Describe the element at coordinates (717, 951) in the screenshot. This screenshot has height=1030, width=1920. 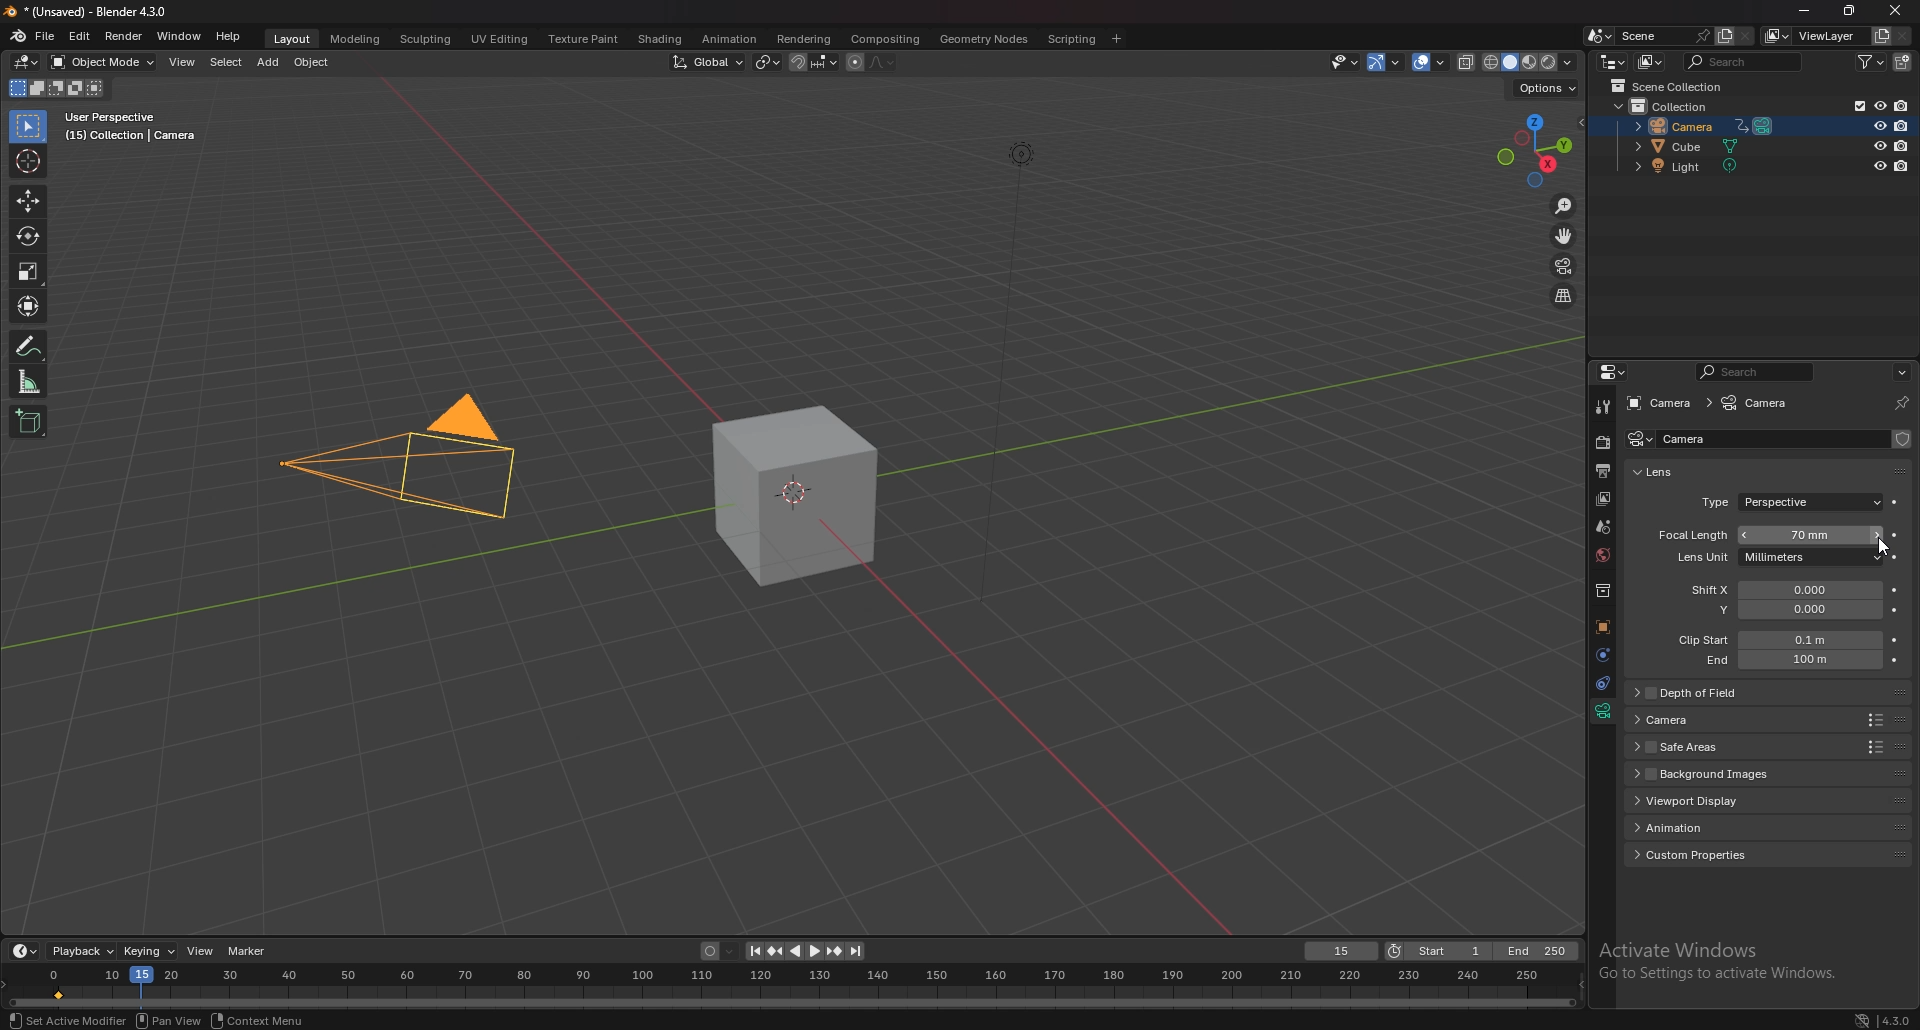
I see `auto keying` at that location.